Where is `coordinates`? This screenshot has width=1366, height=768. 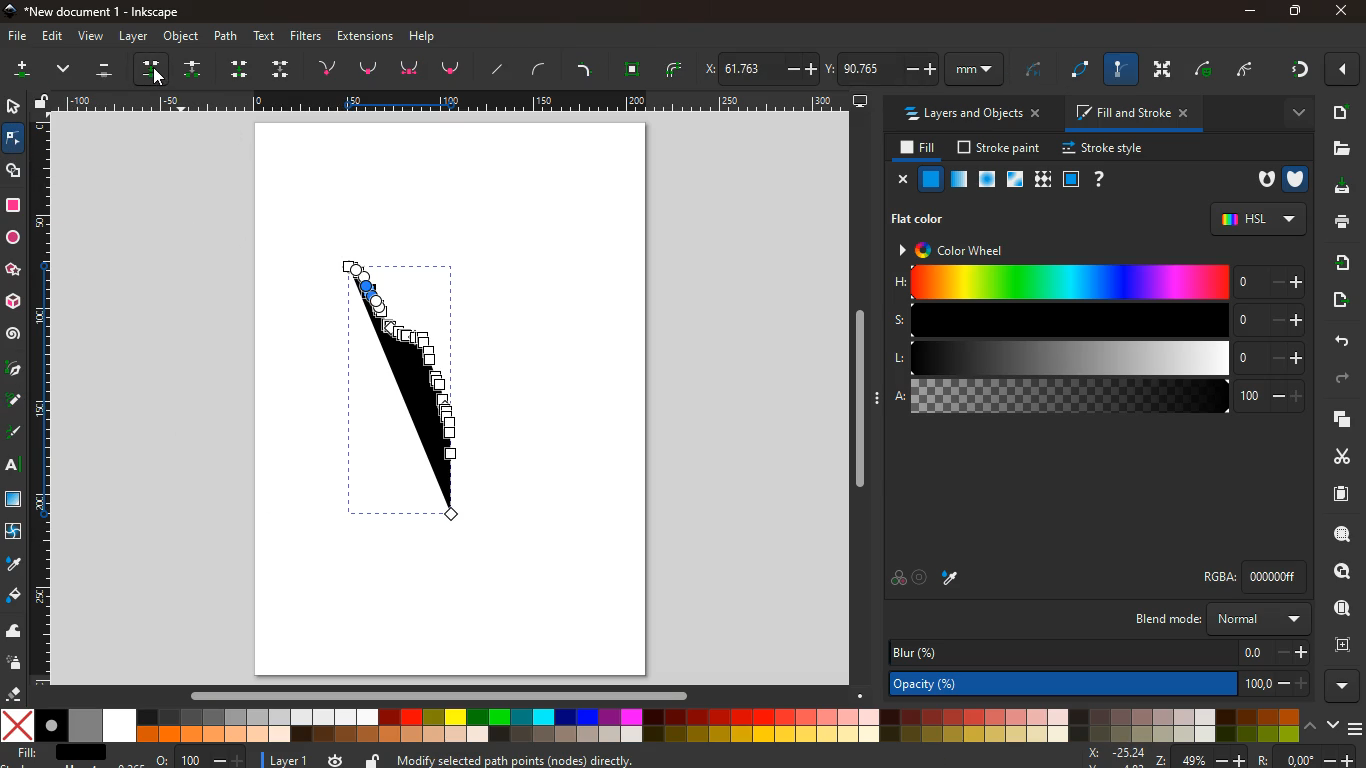 coordinates is located at coordinates (1218, 757).